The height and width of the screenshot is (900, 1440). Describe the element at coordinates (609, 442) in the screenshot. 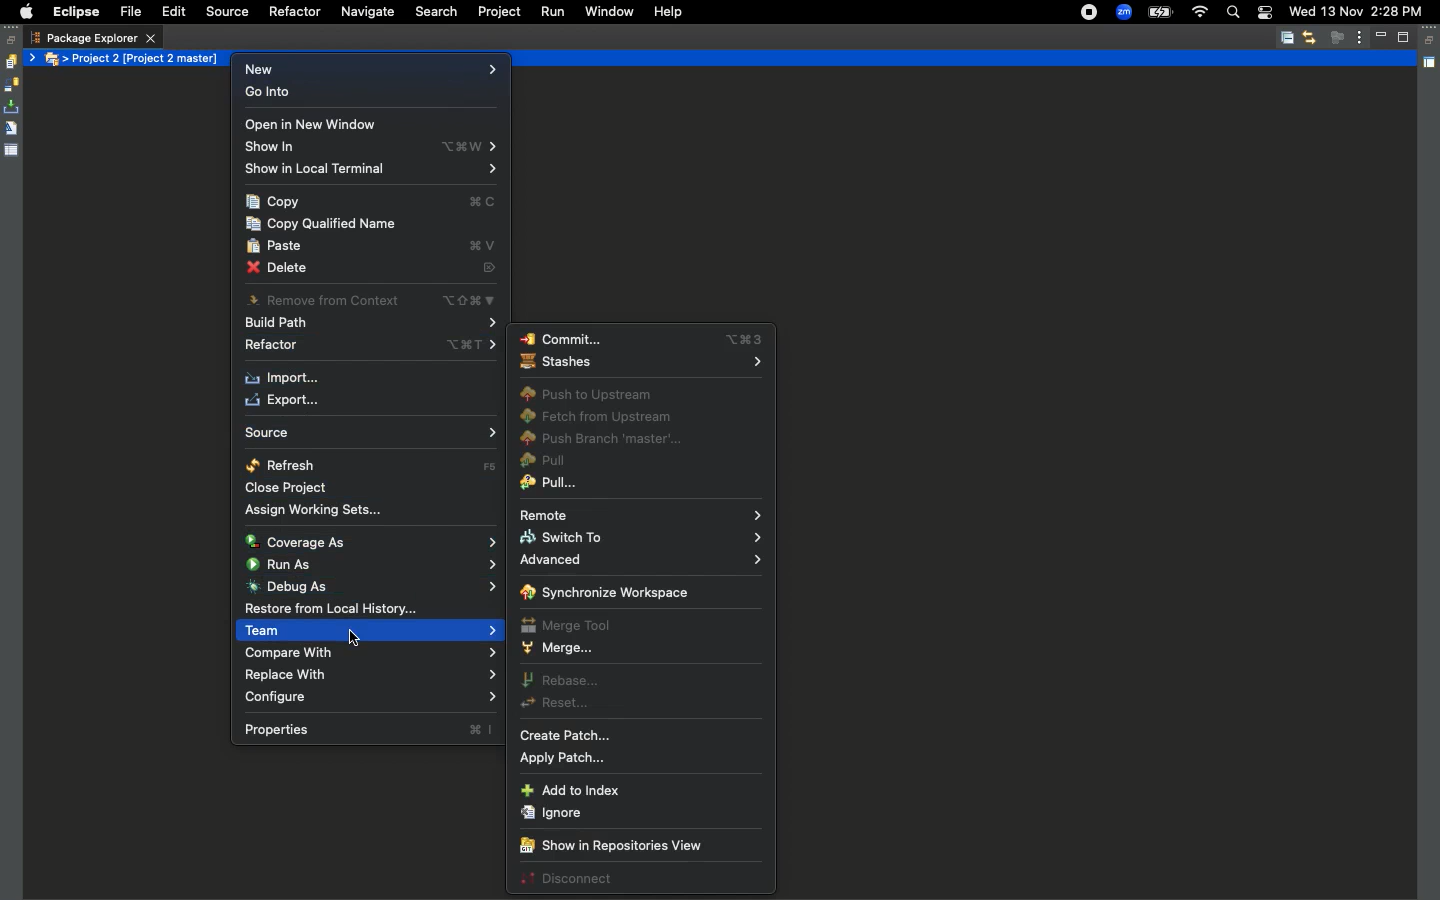

I see `Push branch master` at that location.